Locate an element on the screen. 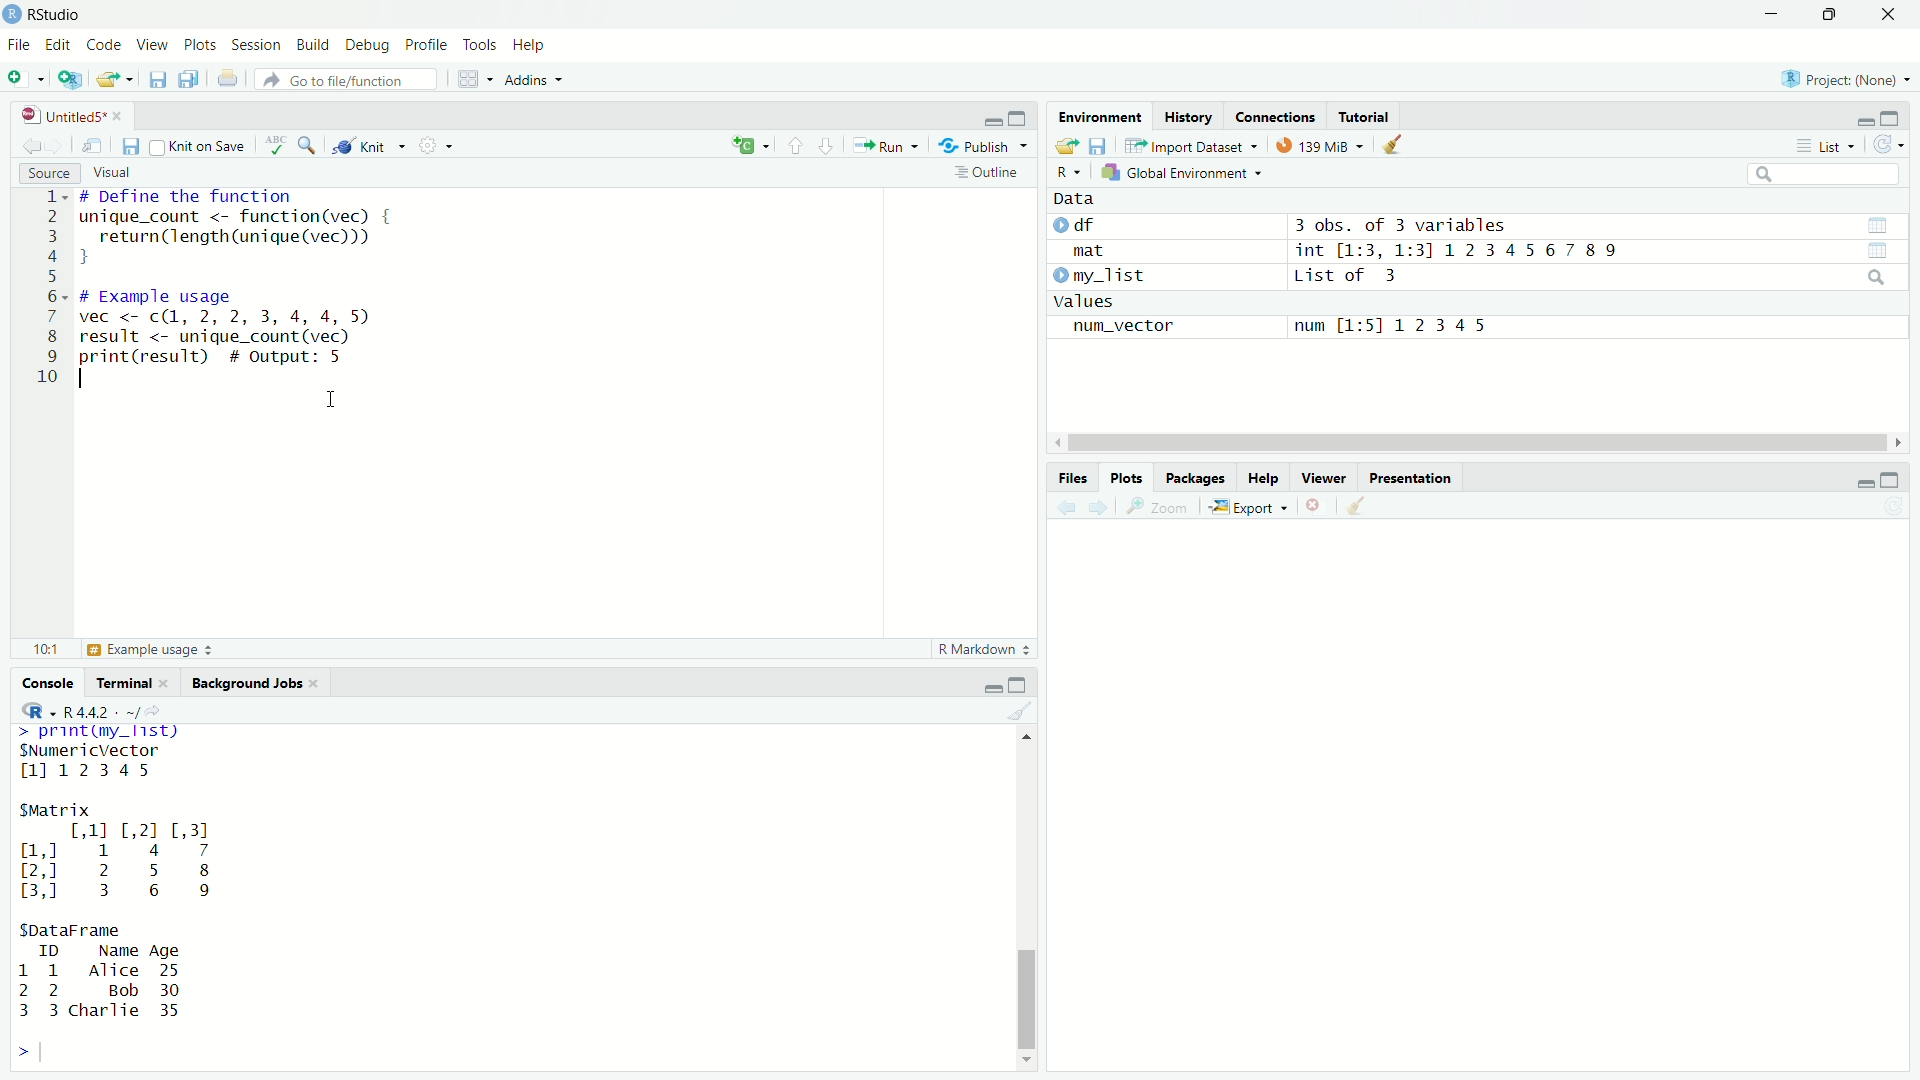  search is located at coordinates (1875, 277).